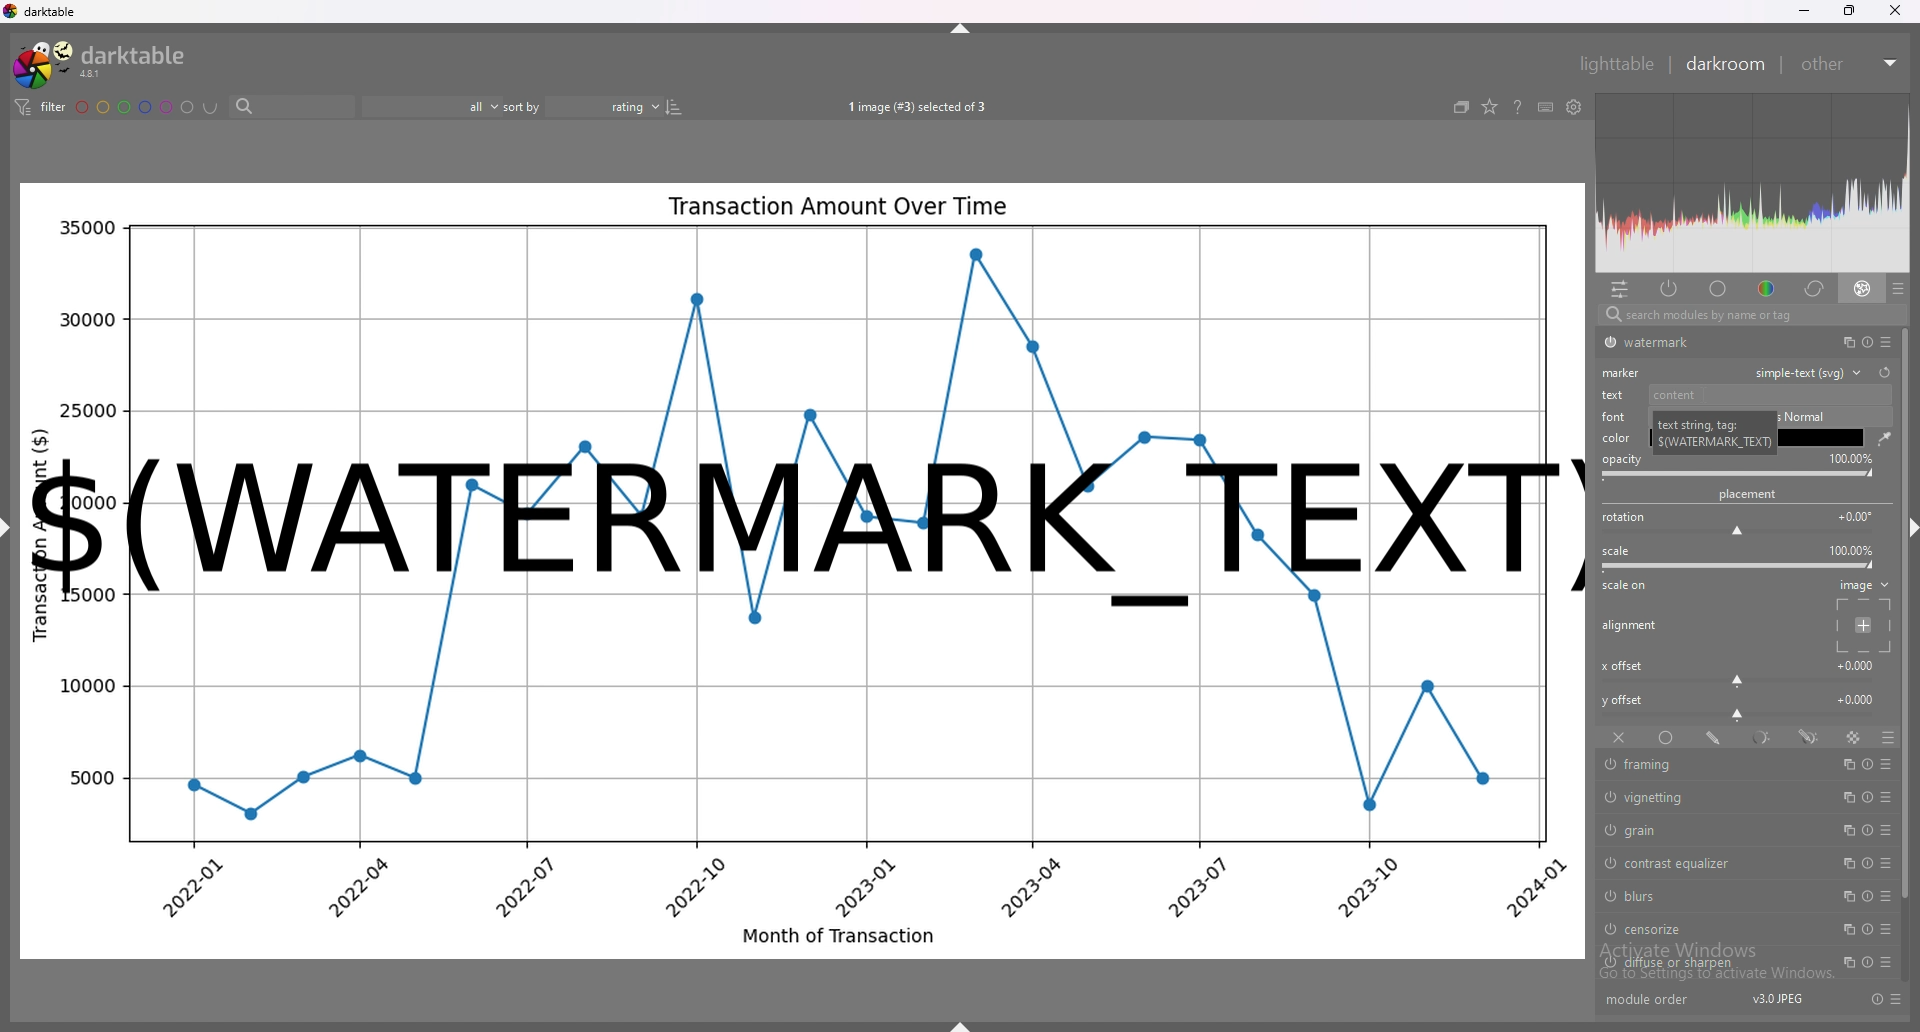 The image size is (1920, 1032). Describe the element at coordinates (1806, 416) in the screenshot. I see `normal` at that location.